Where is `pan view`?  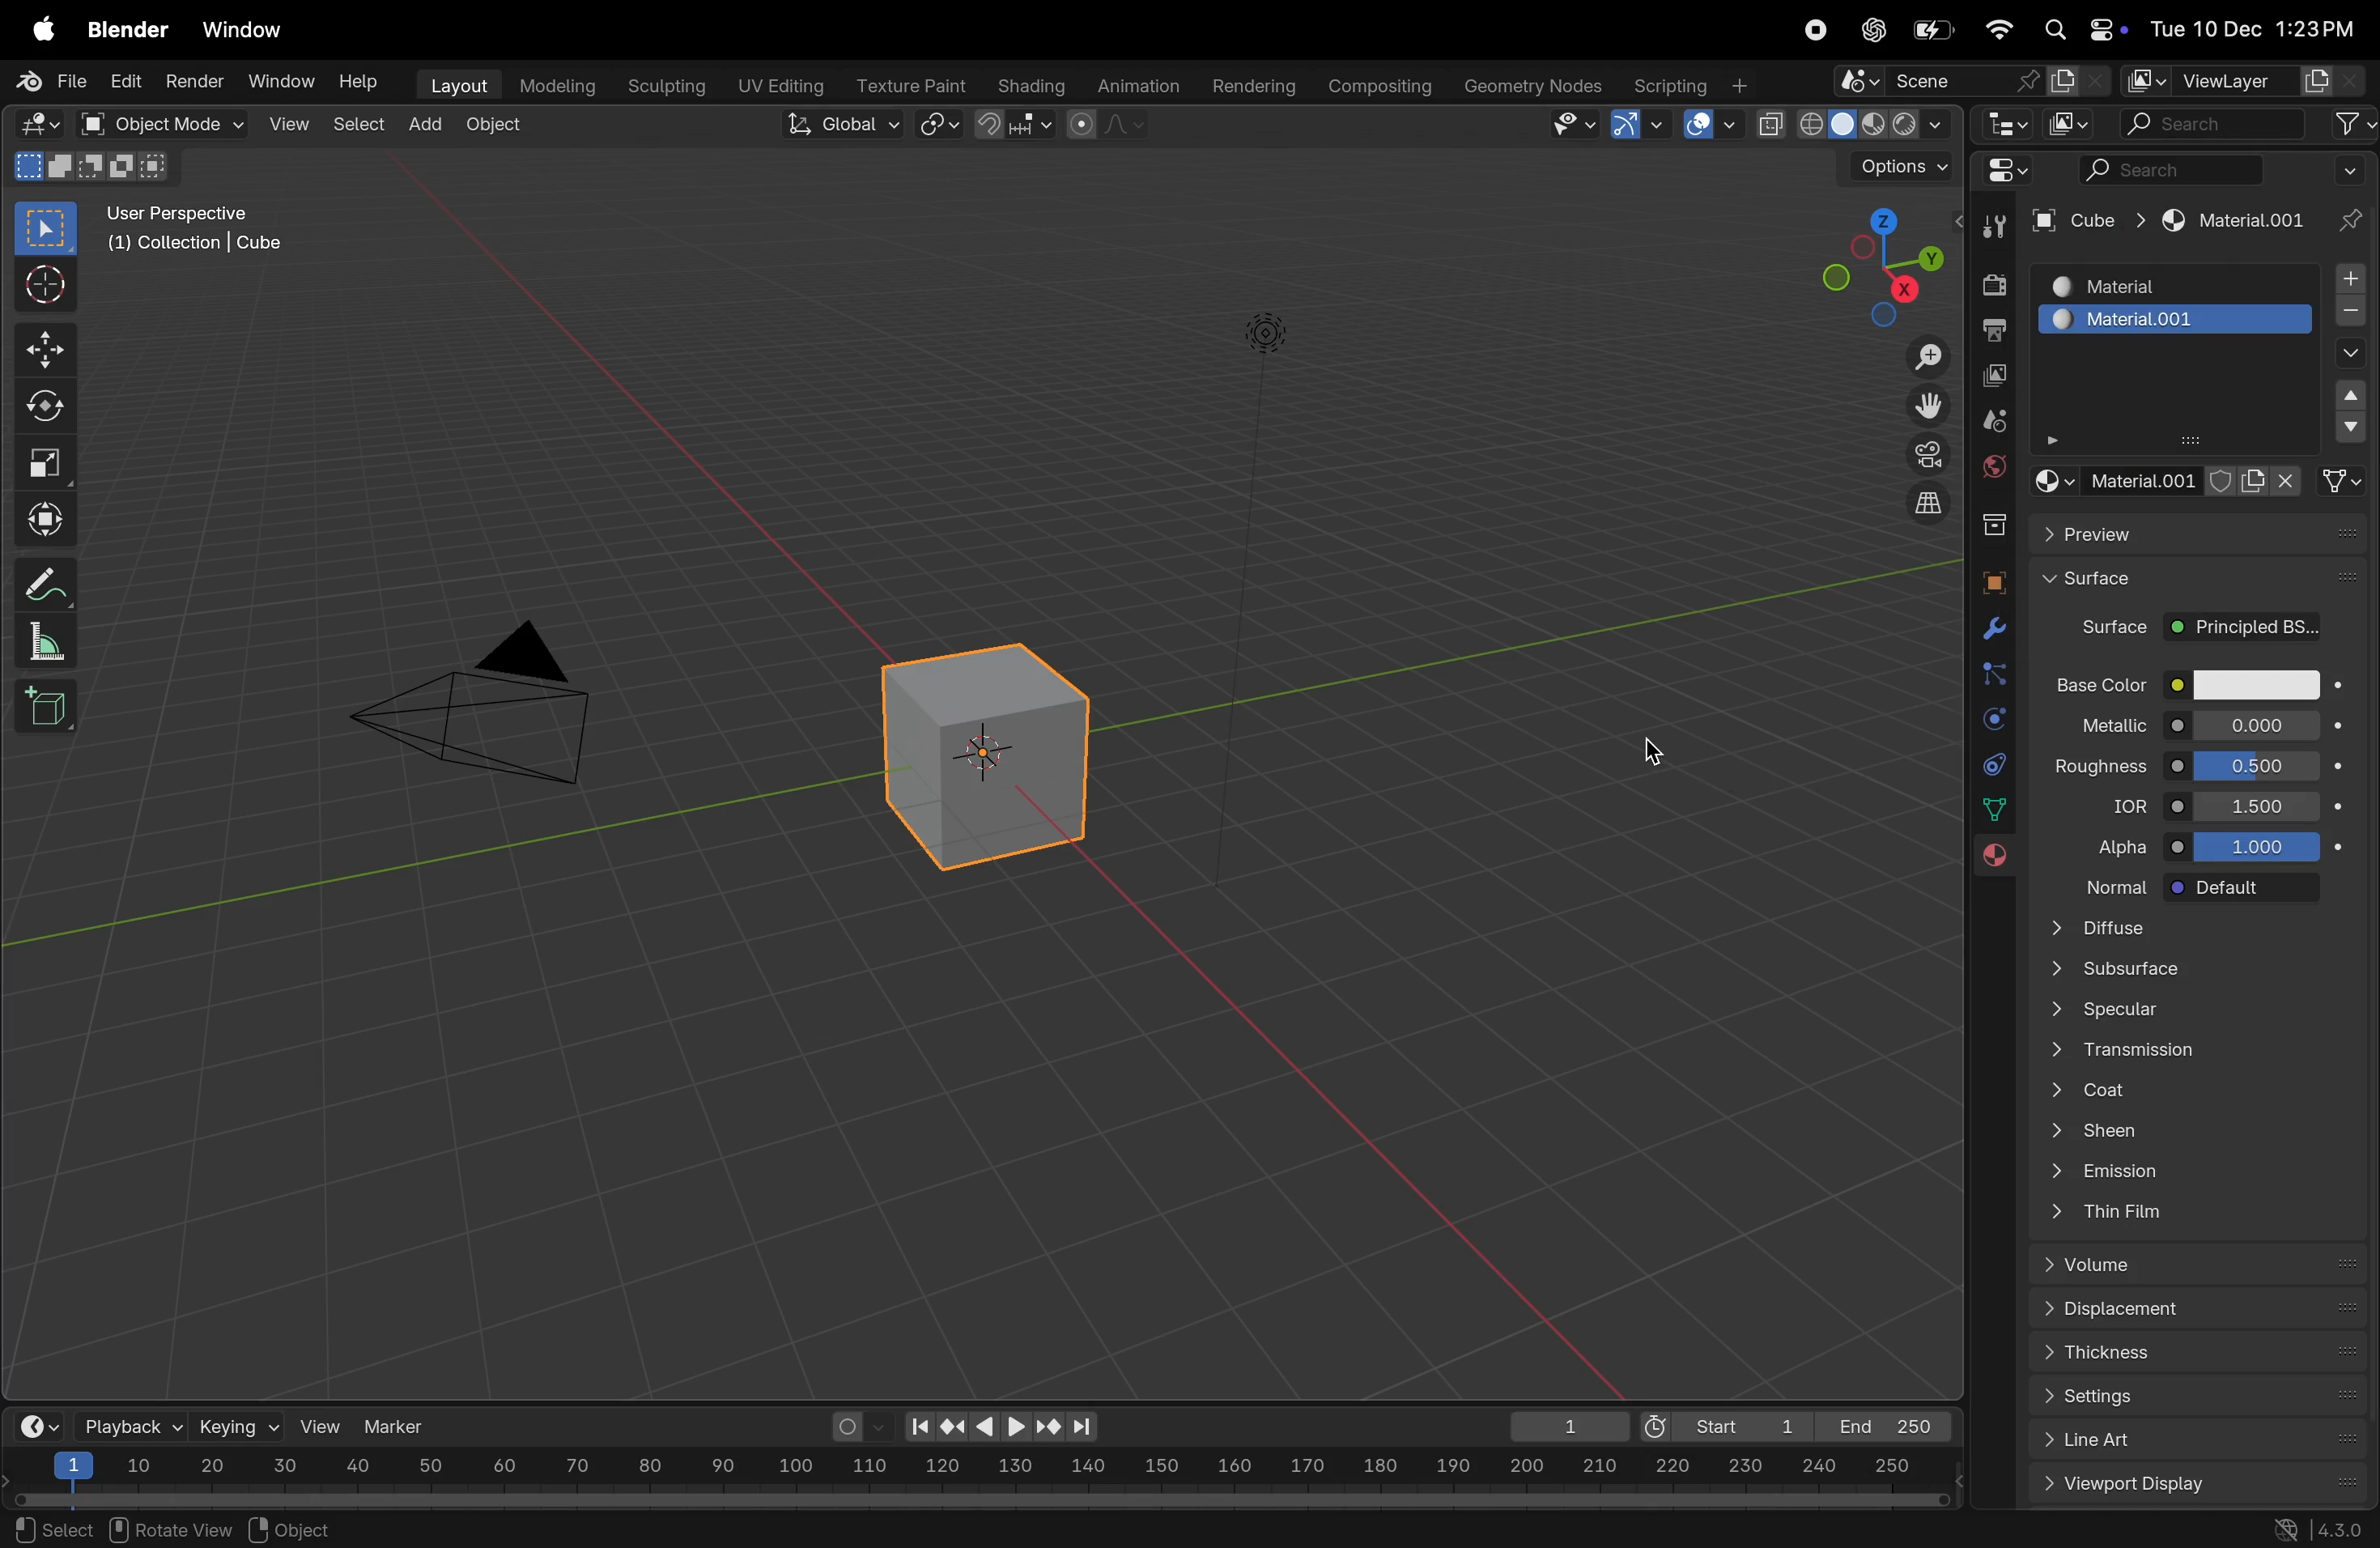
pan view is located at coordinates (263, 1527).